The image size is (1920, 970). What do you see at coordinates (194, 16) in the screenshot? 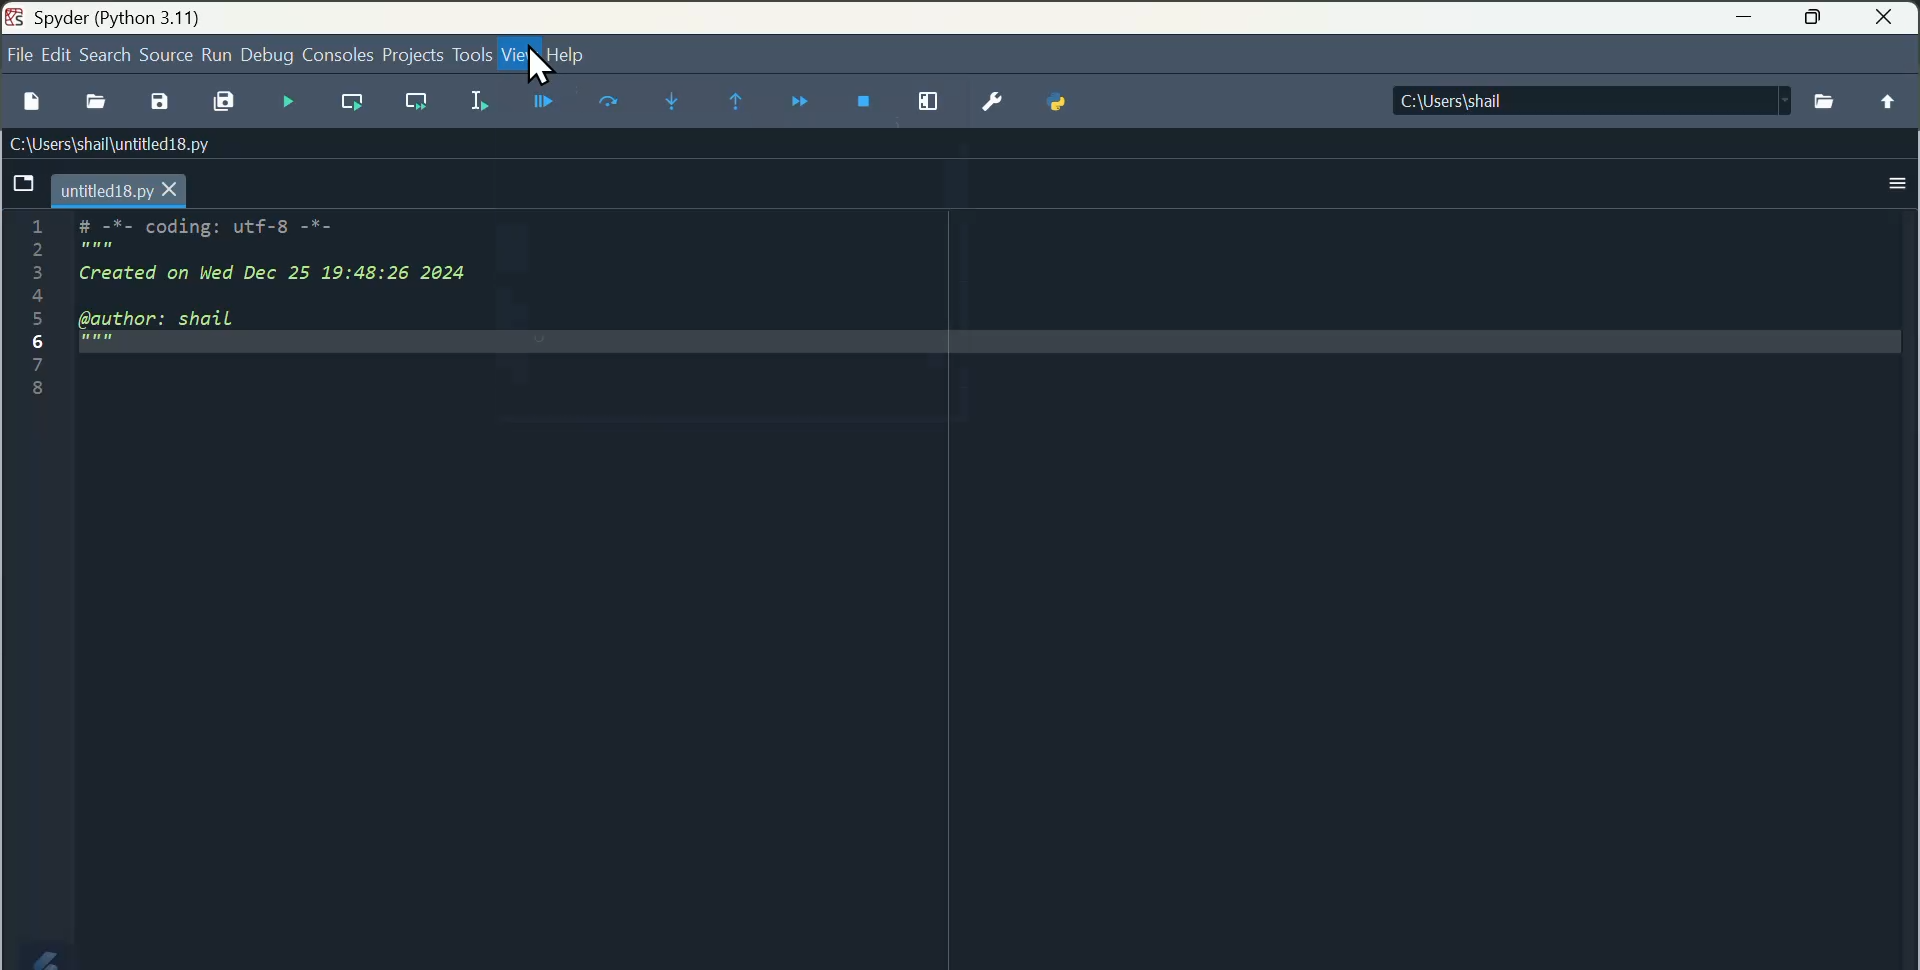
I see `Spyder python three point one` at bounding box center [194, 16].